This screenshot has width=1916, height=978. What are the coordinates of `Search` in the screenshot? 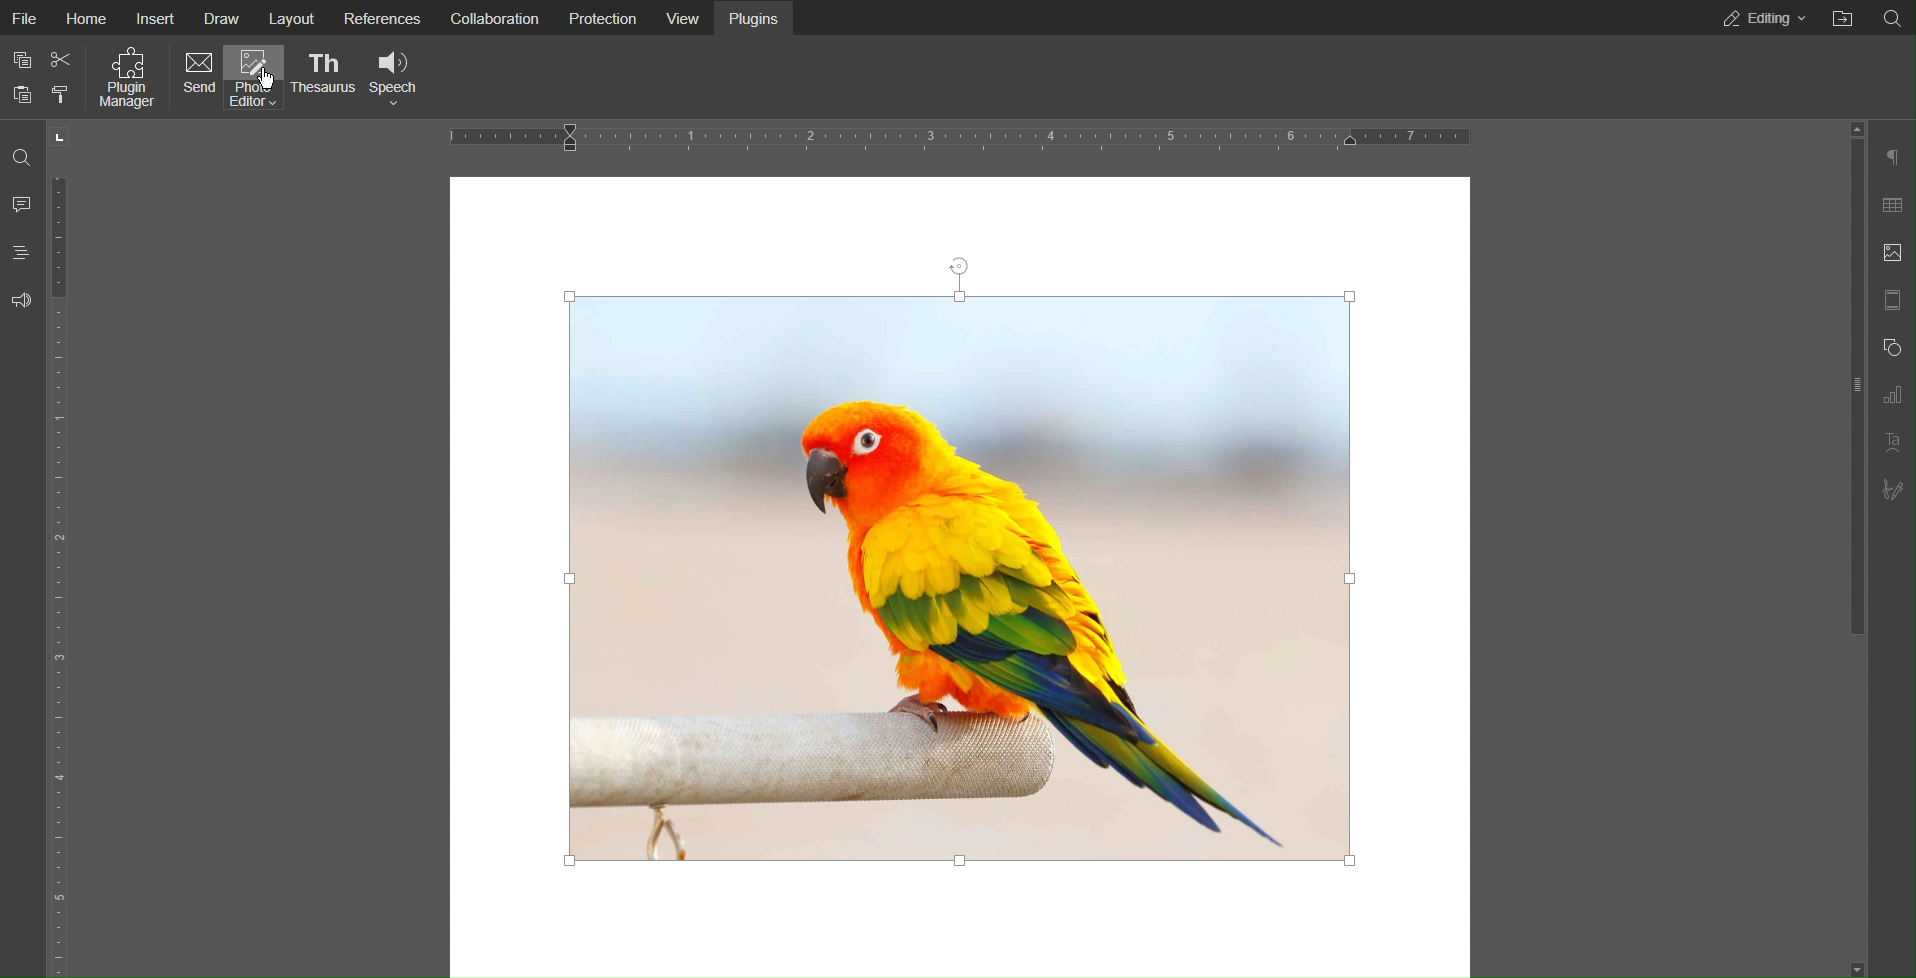 It's located at (1894, 17).